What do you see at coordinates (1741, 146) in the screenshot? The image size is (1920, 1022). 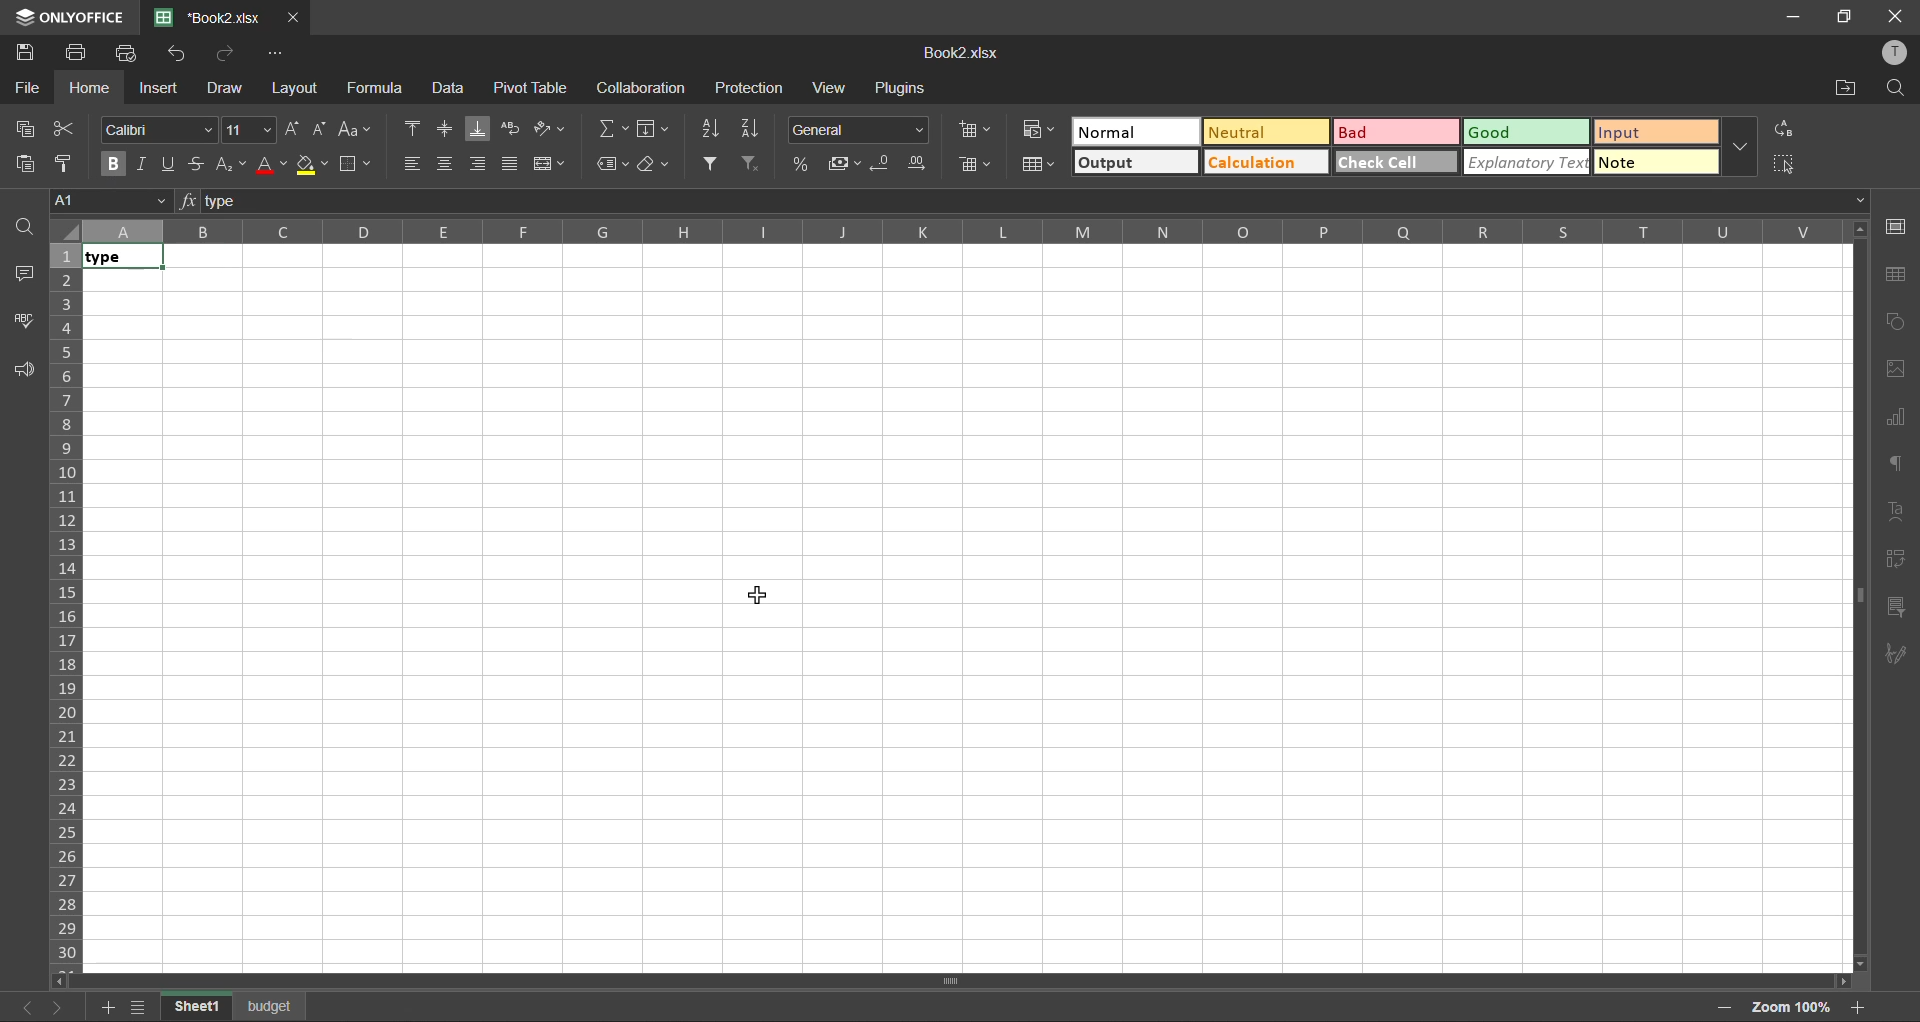 I see `more options` at bounding box center [1741, 146].